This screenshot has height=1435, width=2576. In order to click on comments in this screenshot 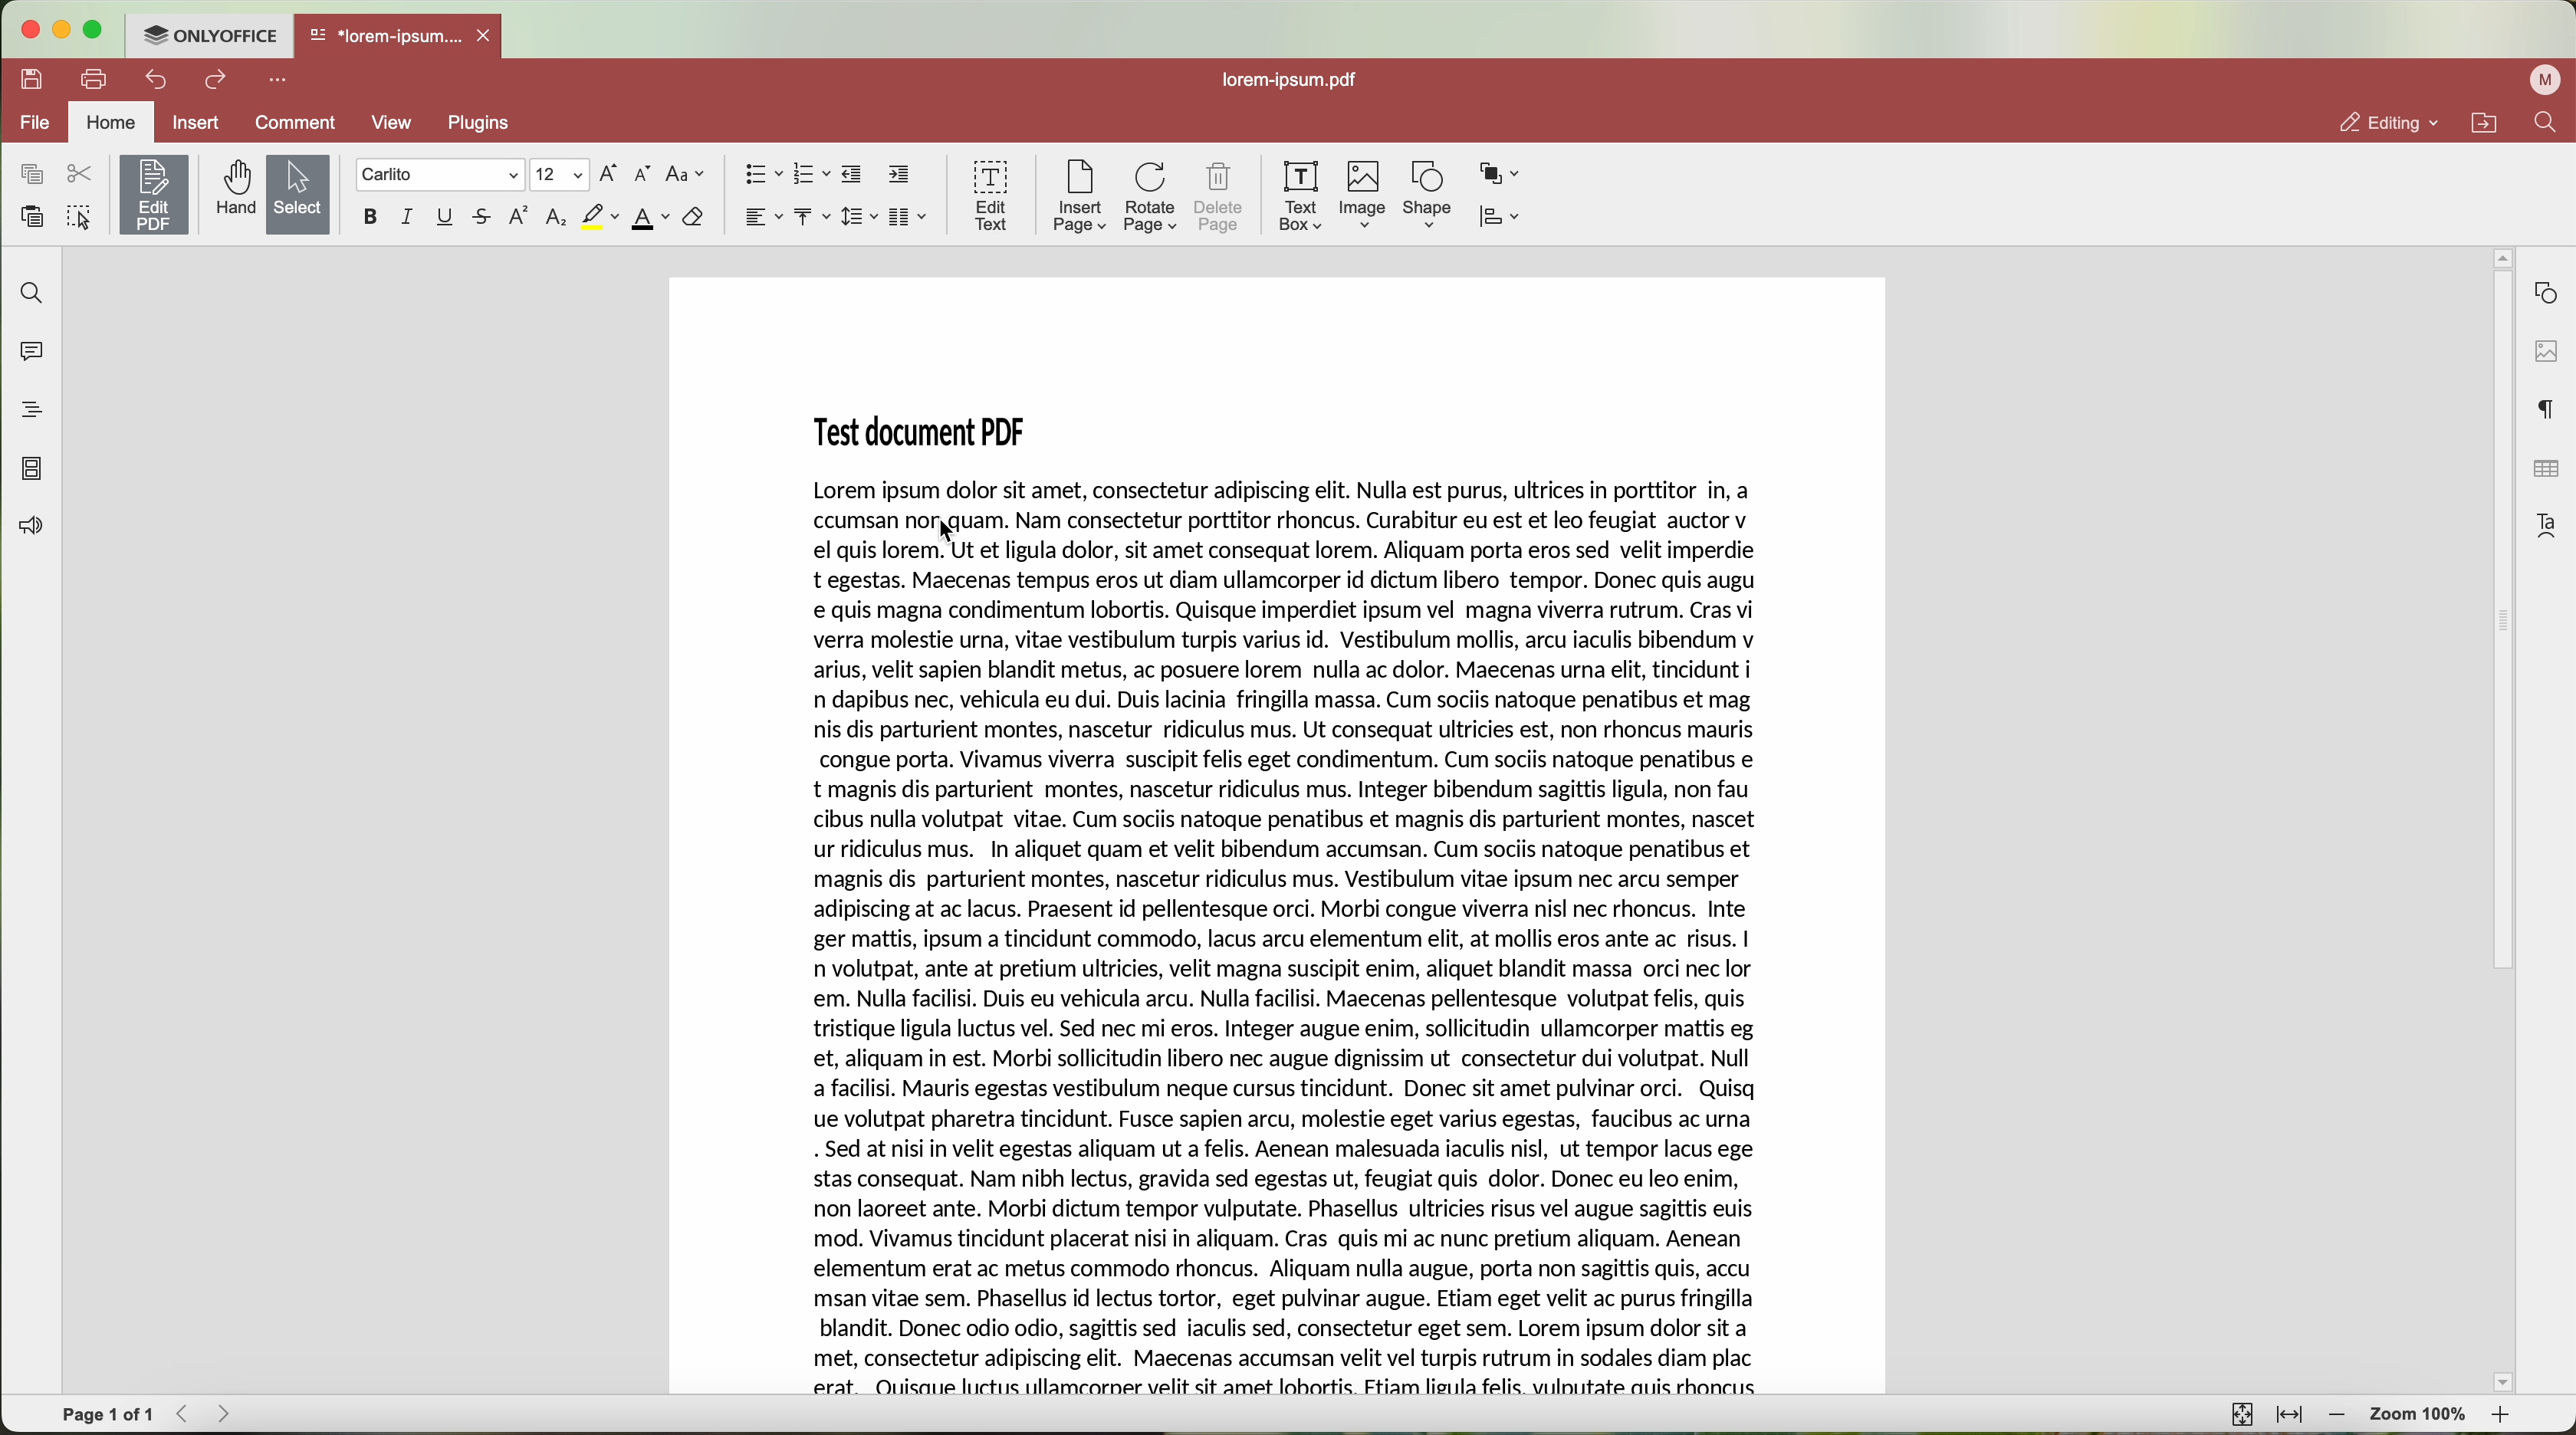, I will do `click(32, 350)`.